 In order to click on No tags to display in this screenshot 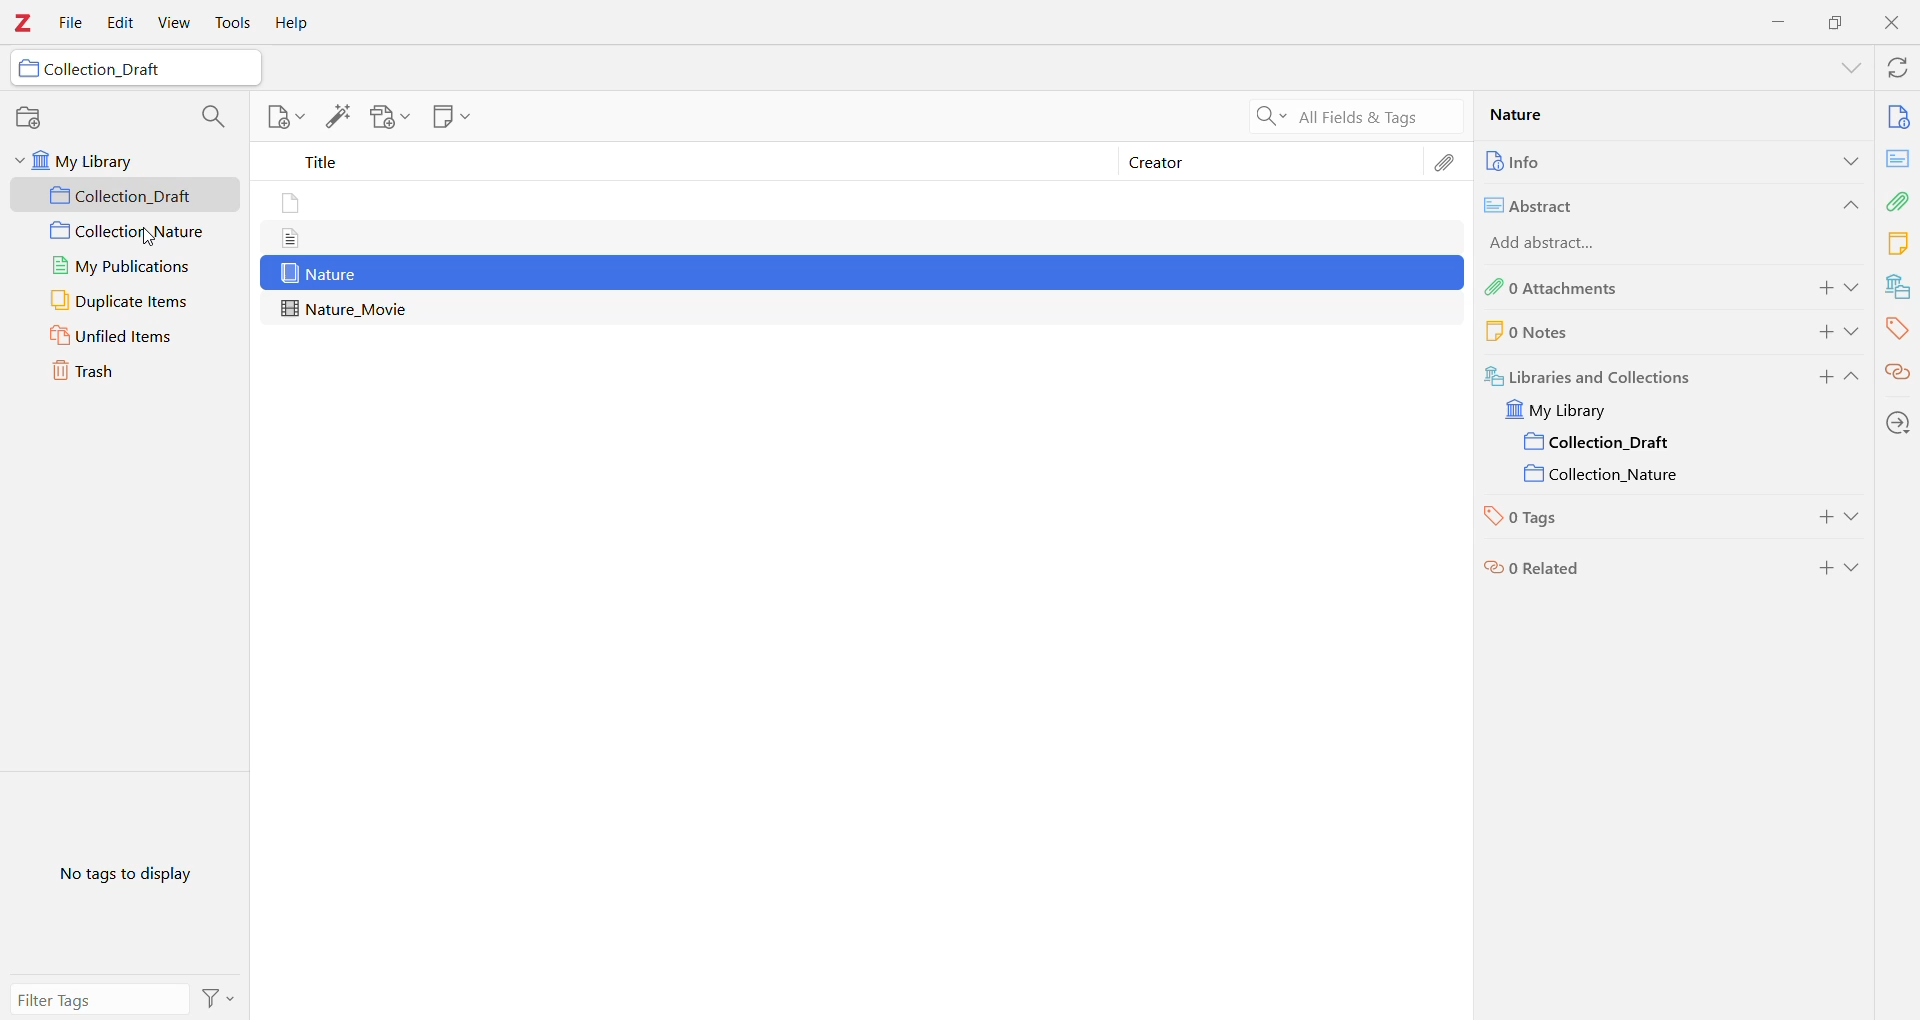, I will do `click(123, 873)`.